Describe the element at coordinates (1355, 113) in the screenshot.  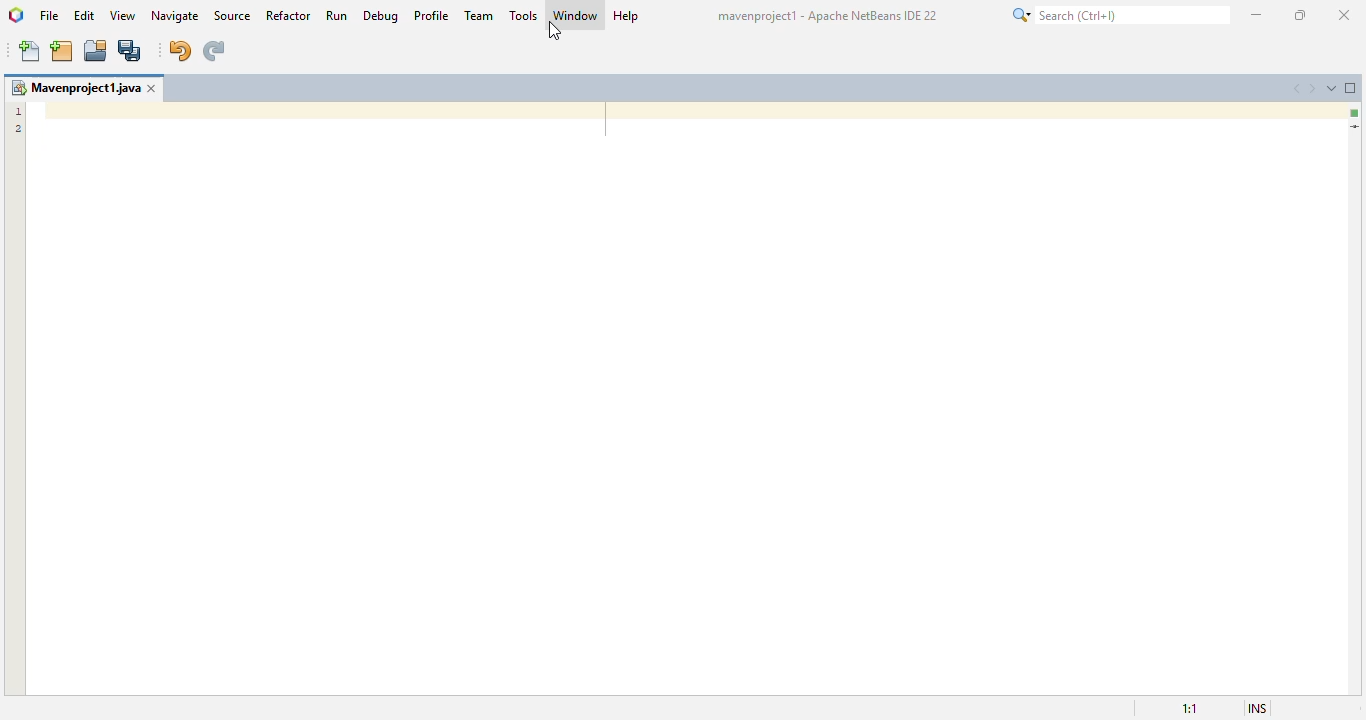
I see `no errors` at that location.